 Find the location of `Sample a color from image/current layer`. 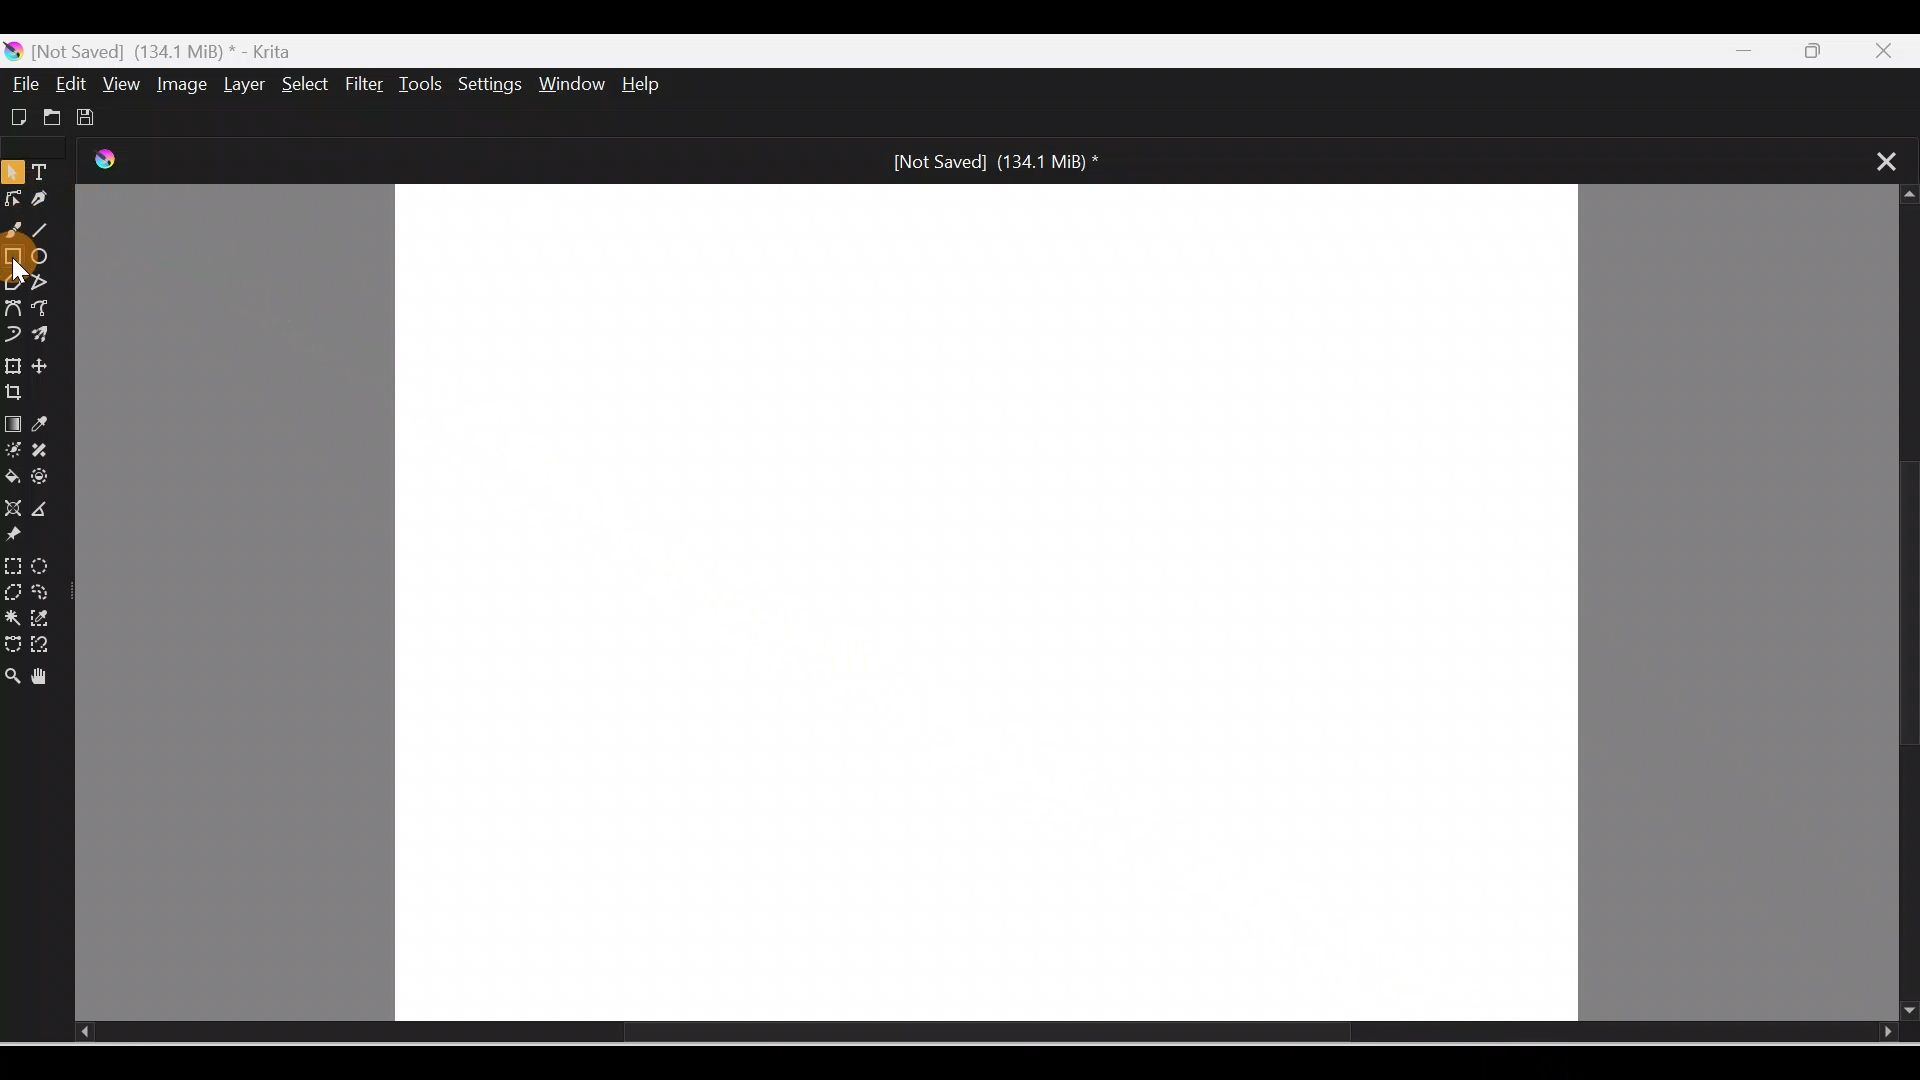

Sample a color from image/current layer is located at coordinates (47, 425).